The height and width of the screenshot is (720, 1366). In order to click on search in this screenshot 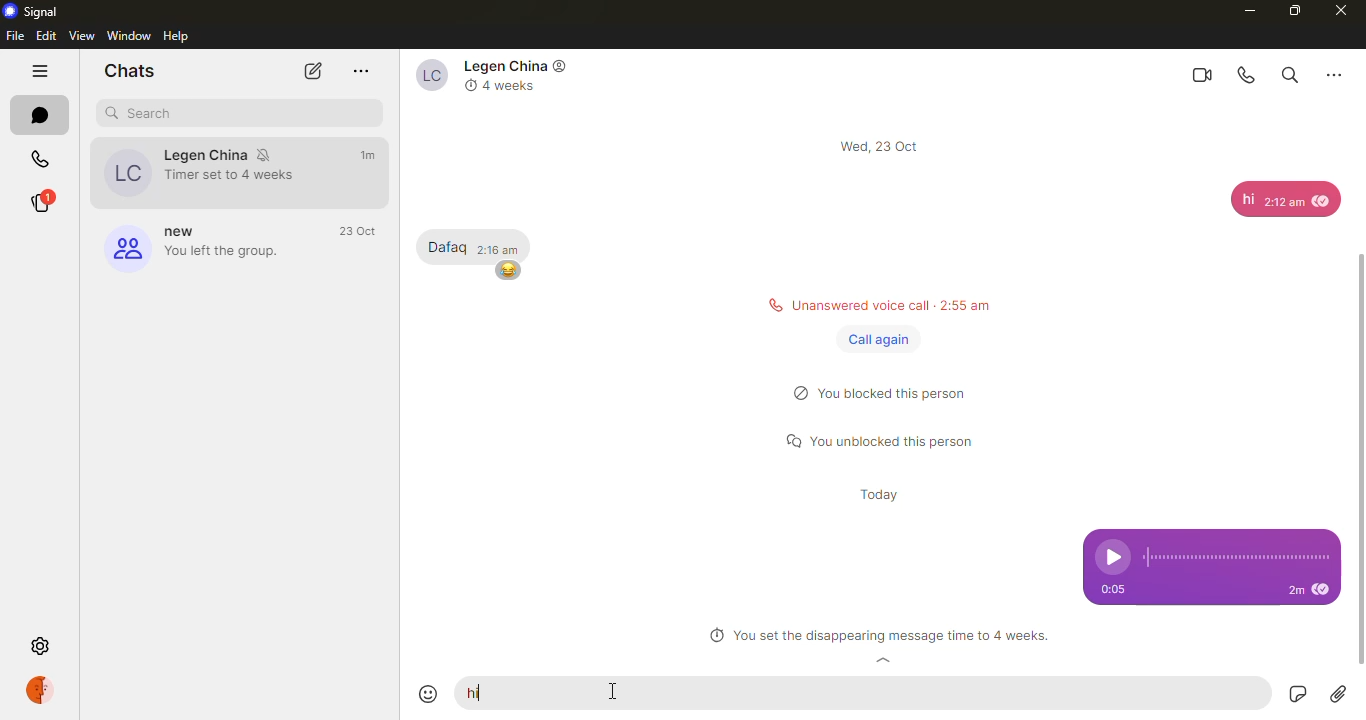, I will do `click(145, 113)`.